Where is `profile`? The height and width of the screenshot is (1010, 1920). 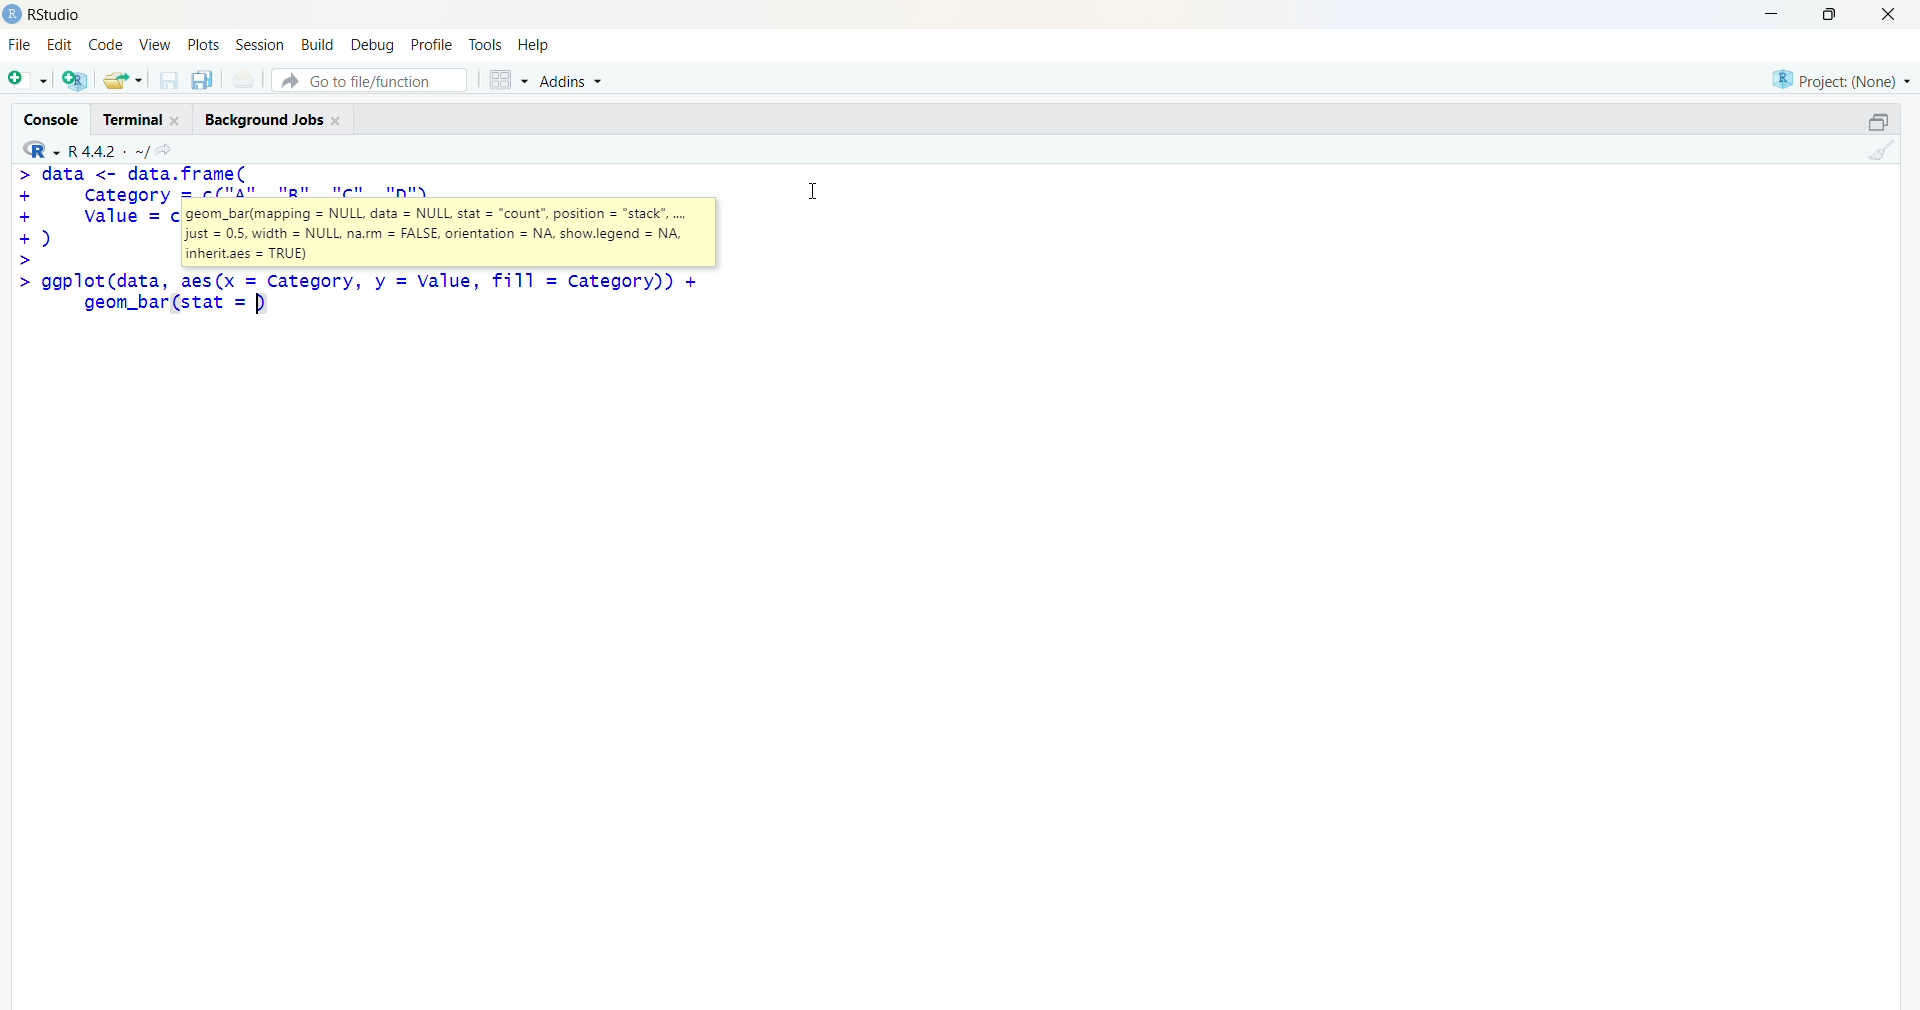
profile is located at coordinates (430, 46).